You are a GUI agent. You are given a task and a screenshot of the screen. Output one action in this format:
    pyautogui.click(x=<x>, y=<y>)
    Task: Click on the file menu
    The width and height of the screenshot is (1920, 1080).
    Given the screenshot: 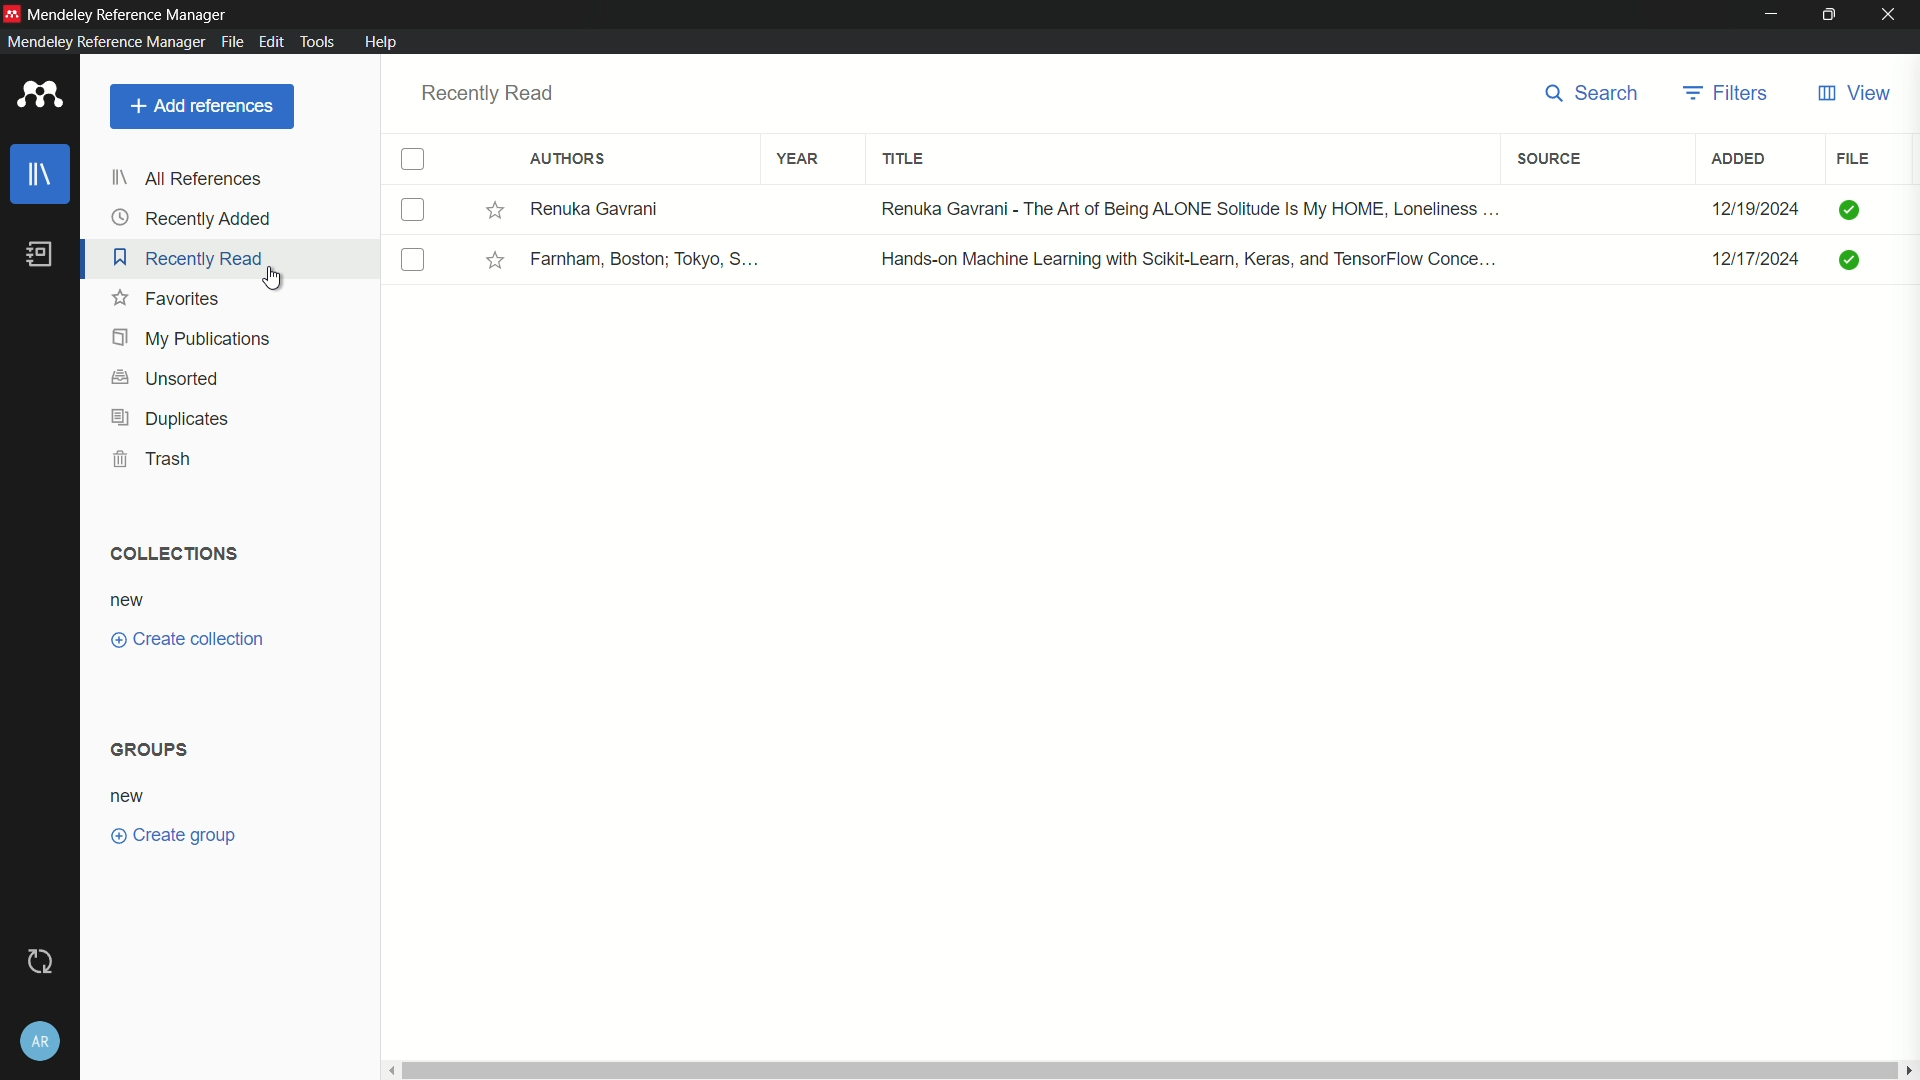 What is the action you would take?
    pyautogui.click(x=233, y=43)
    